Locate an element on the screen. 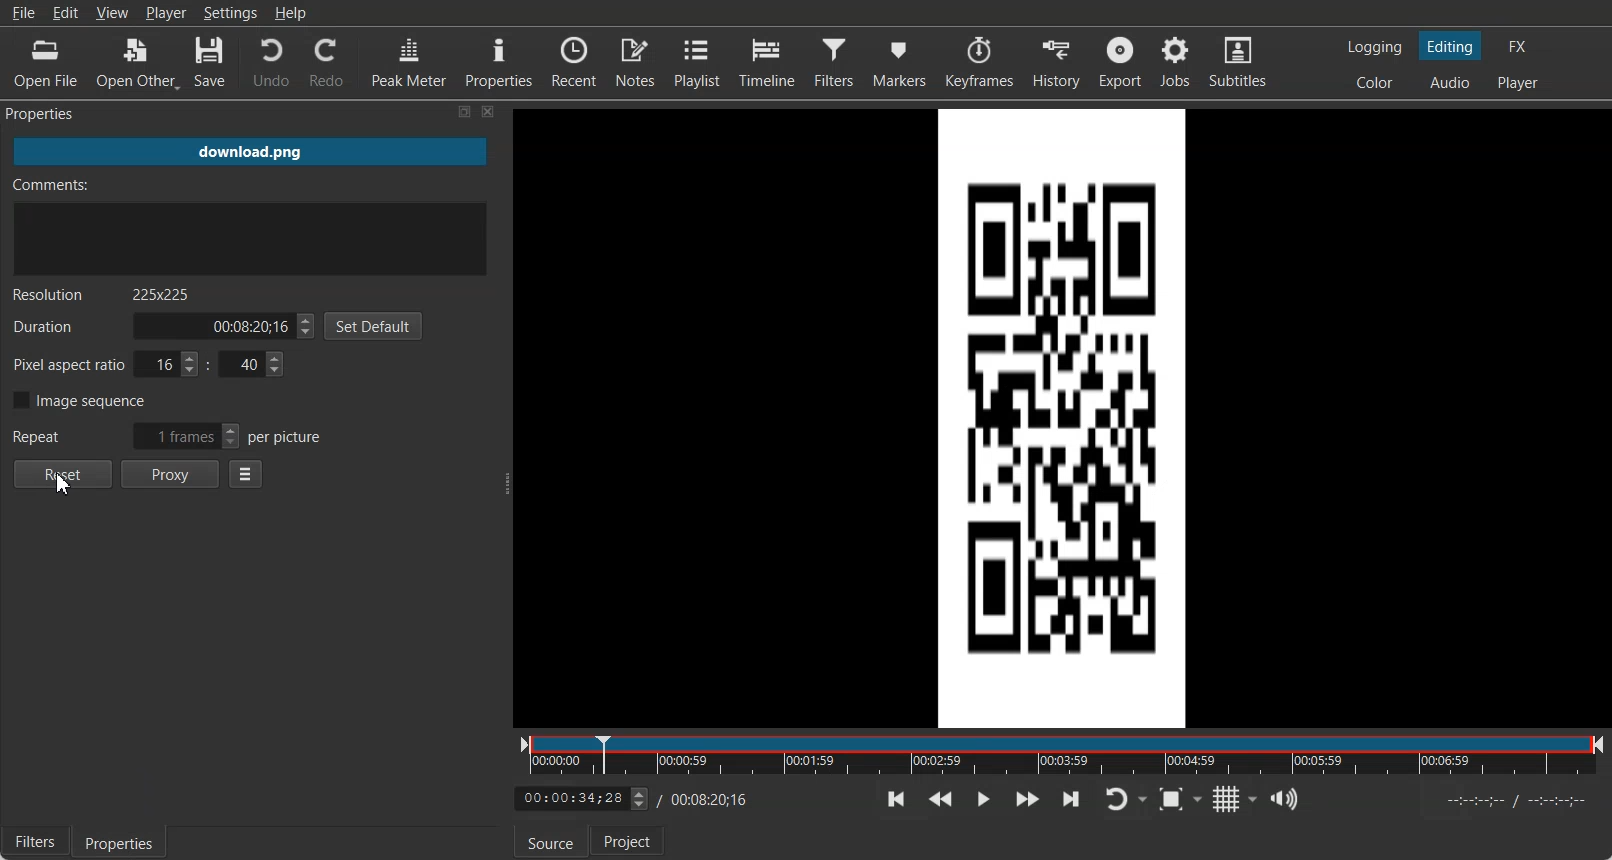  Toggle player looping is located at coordinates (1125, 799).